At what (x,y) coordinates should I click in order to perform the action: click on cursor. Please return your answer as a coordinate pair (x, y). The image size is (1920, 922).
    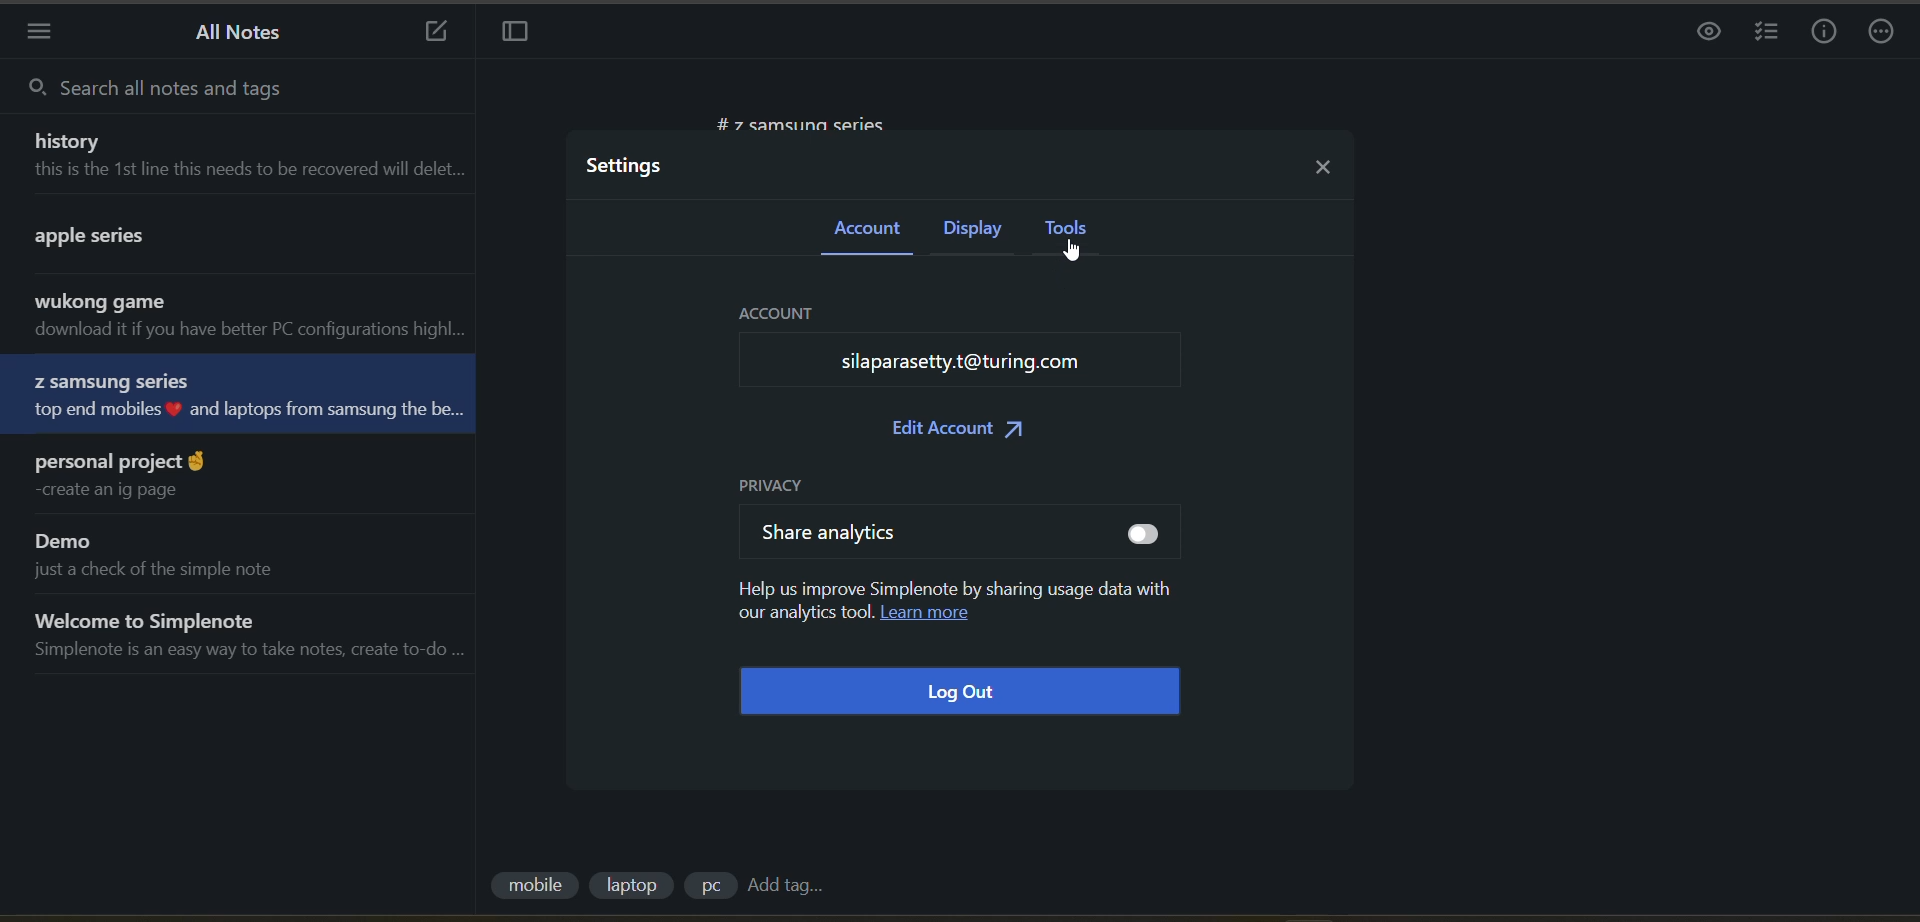
    Looking at the image, I should click on (1078, 250).